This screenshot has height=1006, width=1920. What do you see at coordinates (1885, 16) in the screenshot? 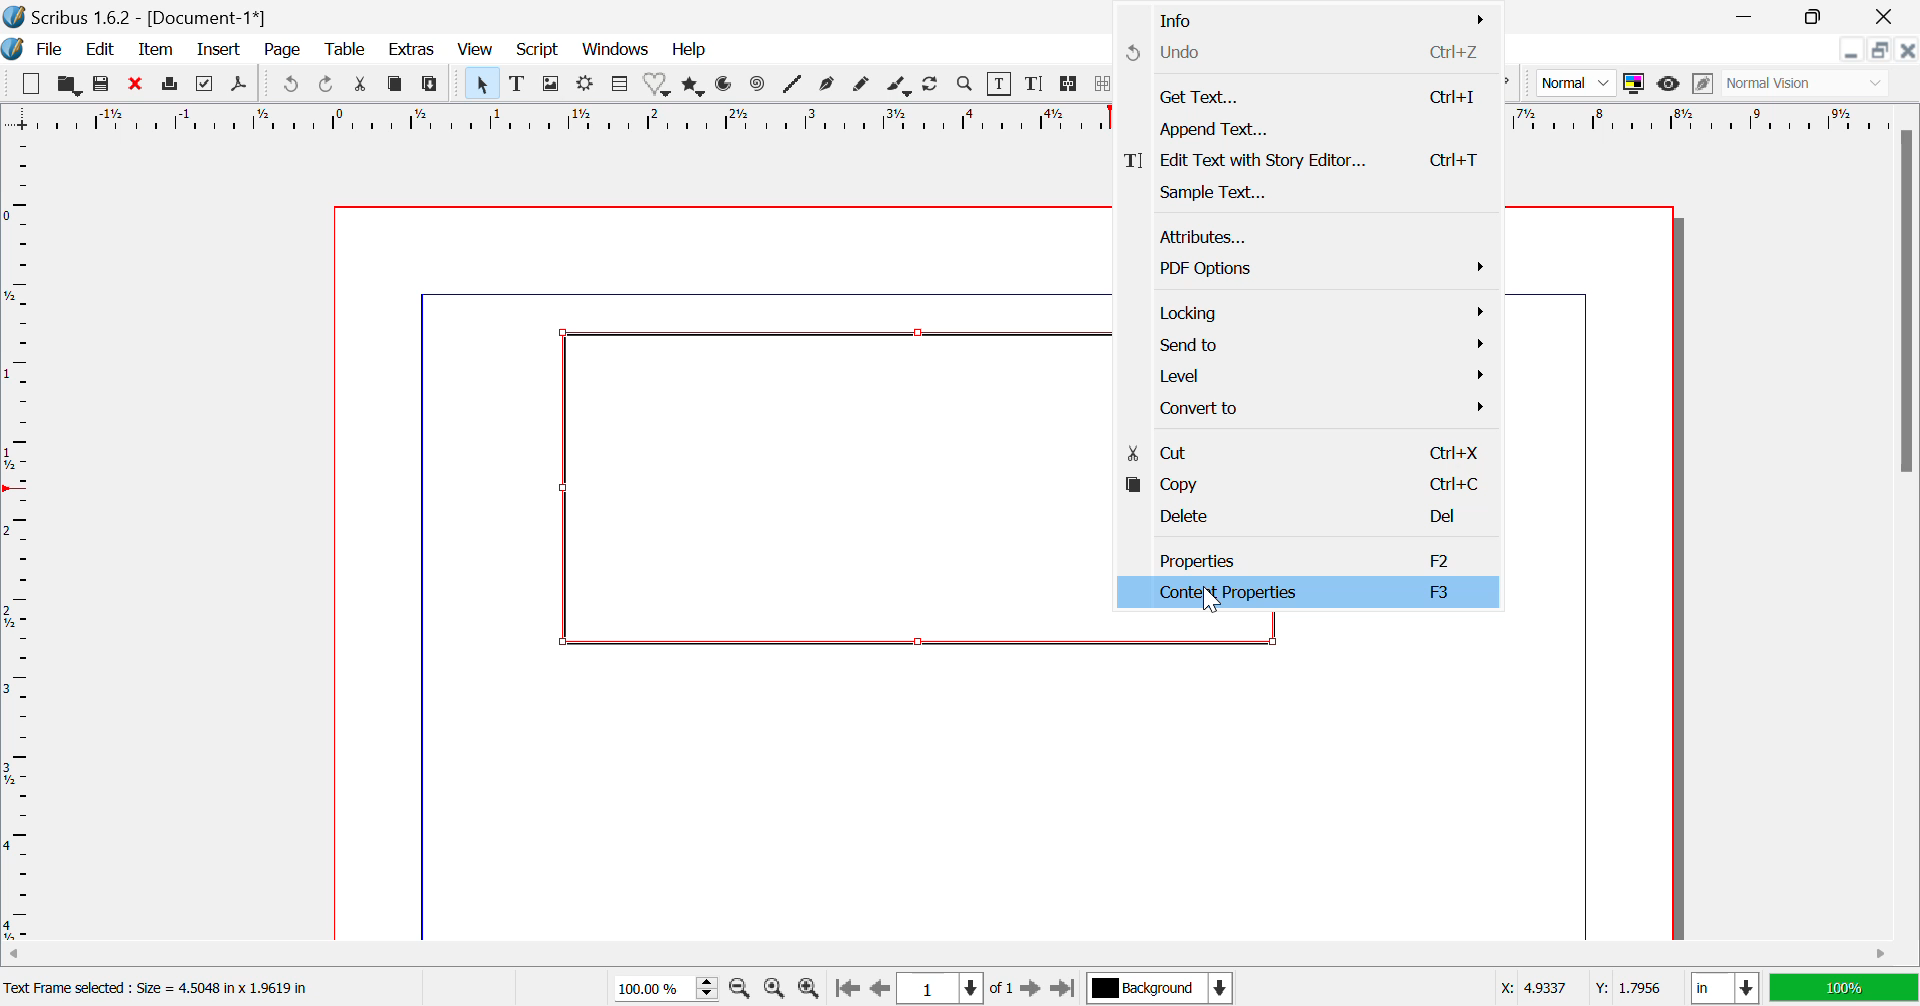
I see `Close` at bounding box center [1885, 16].